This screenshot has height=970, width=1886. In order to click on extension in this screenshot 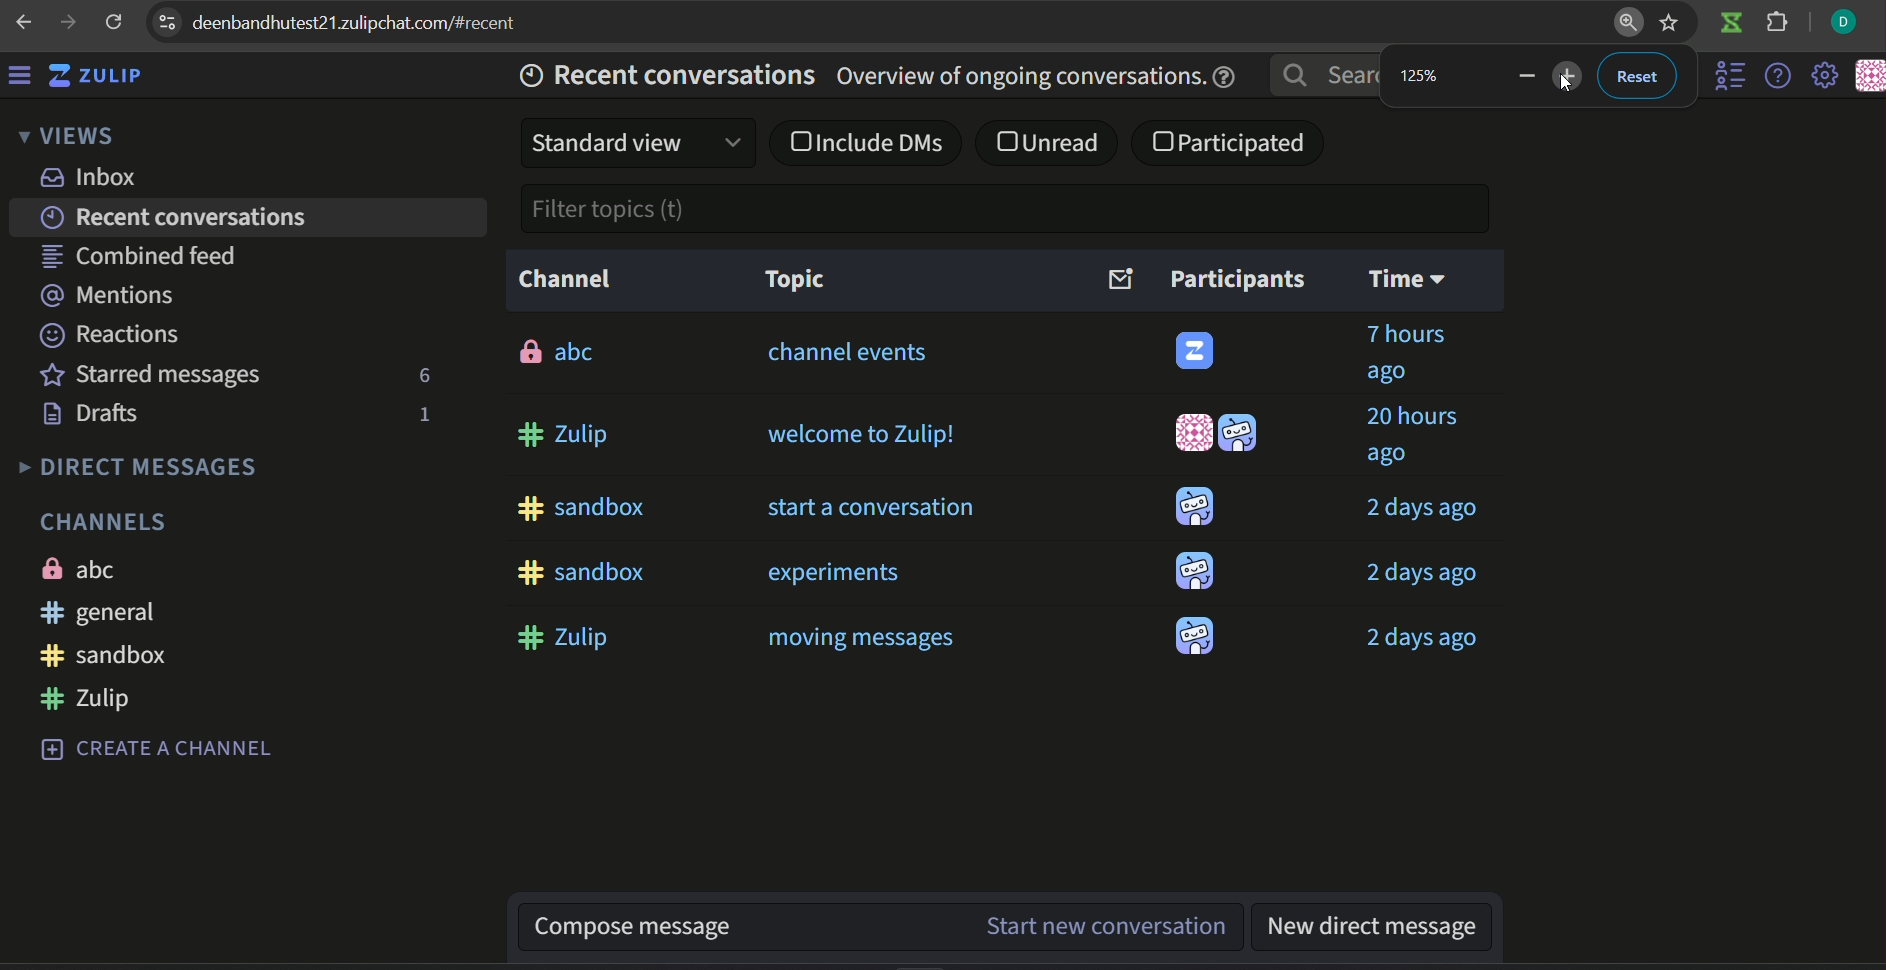, I will do `click(1778, 25)`.